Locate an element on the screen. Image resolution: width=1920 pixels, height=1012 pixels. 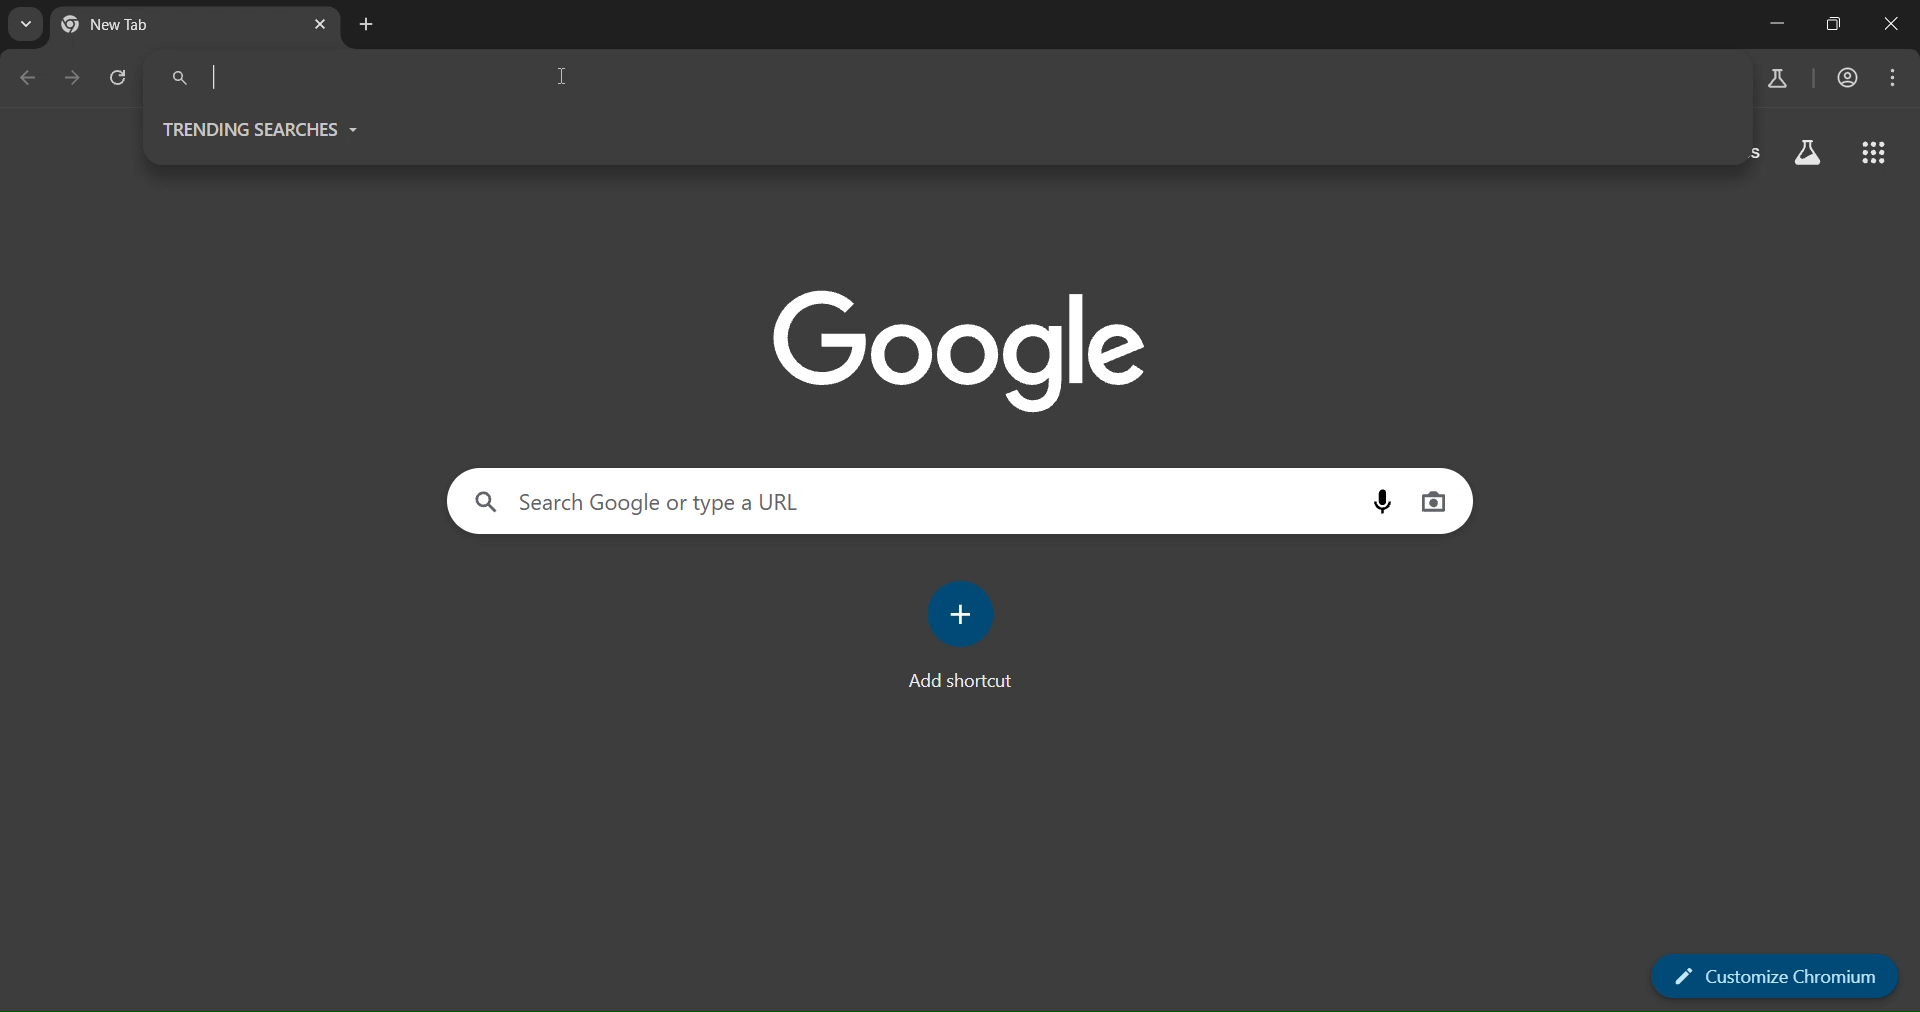
search tabs is located at coordinates (26, 23).